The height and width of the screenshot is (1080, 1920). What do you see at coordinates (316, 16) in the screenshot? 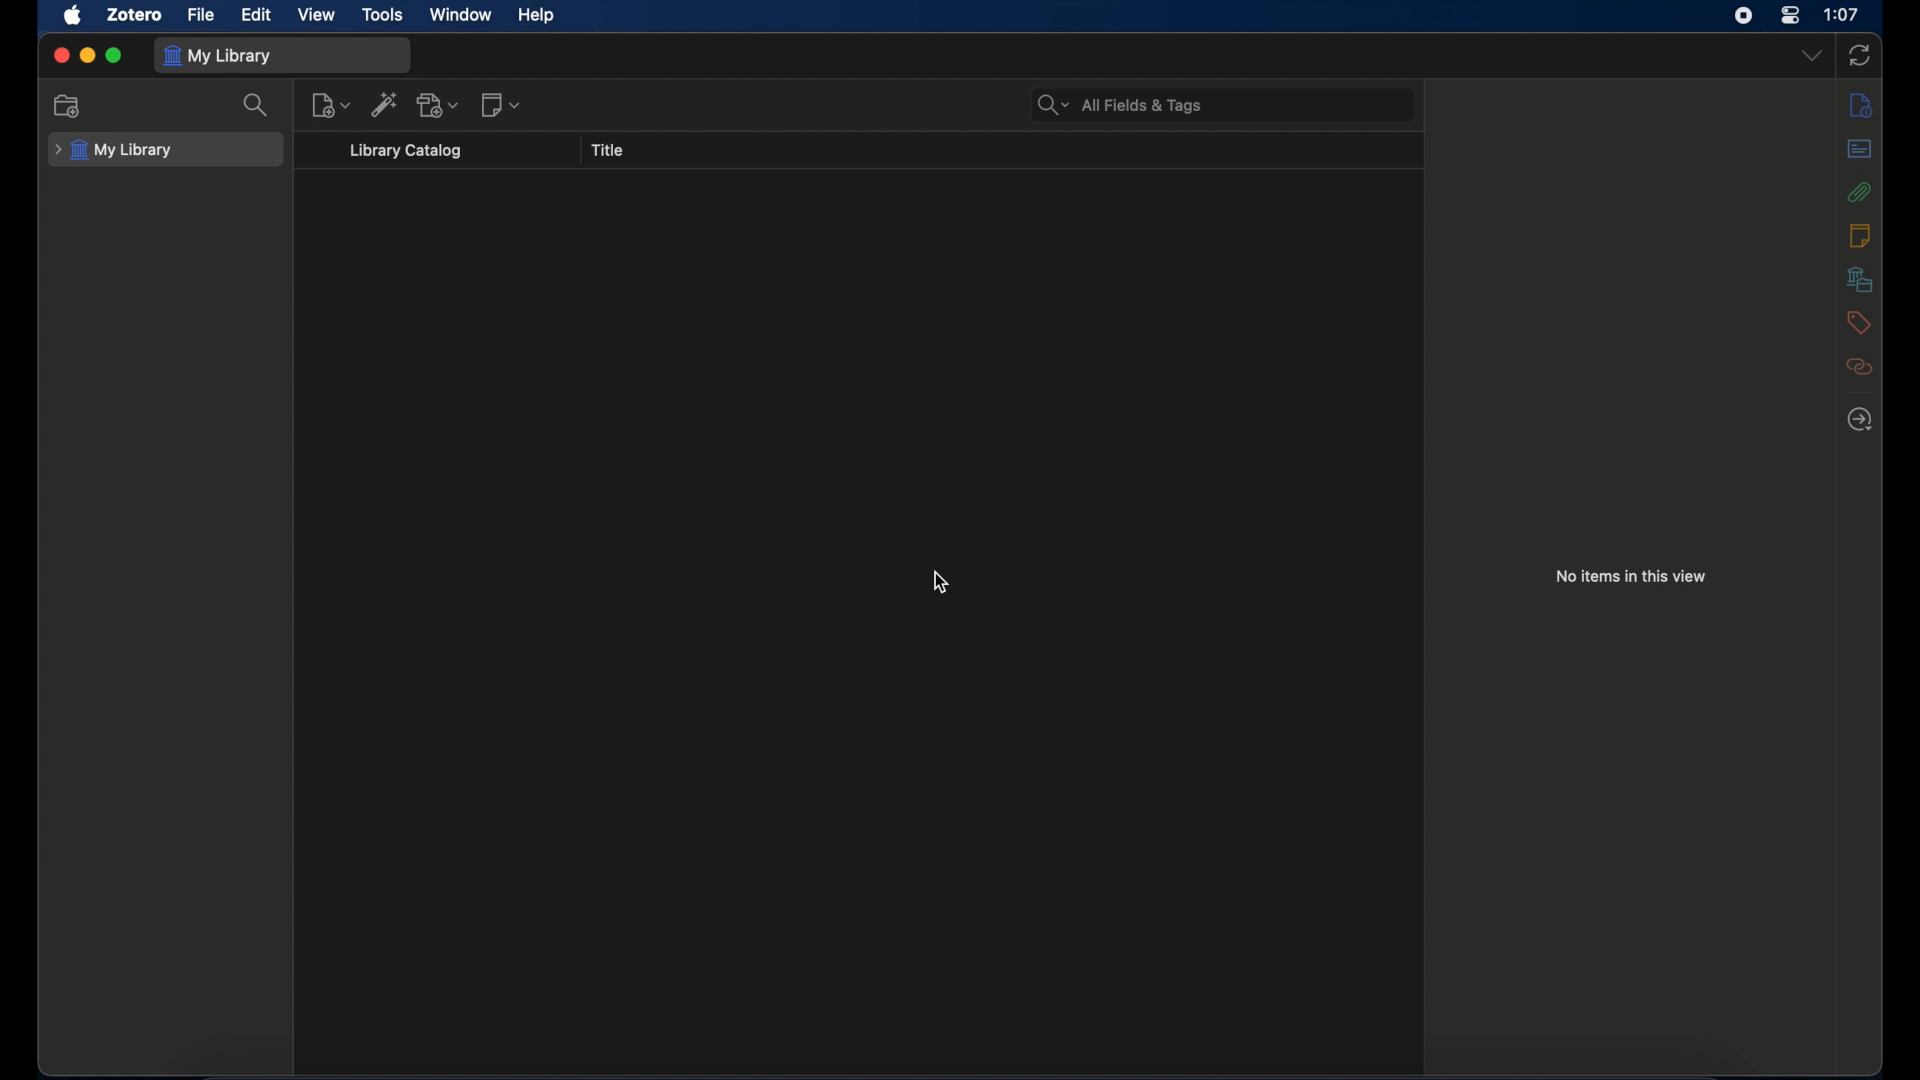
I see `view` at bounding box center [316, 16].